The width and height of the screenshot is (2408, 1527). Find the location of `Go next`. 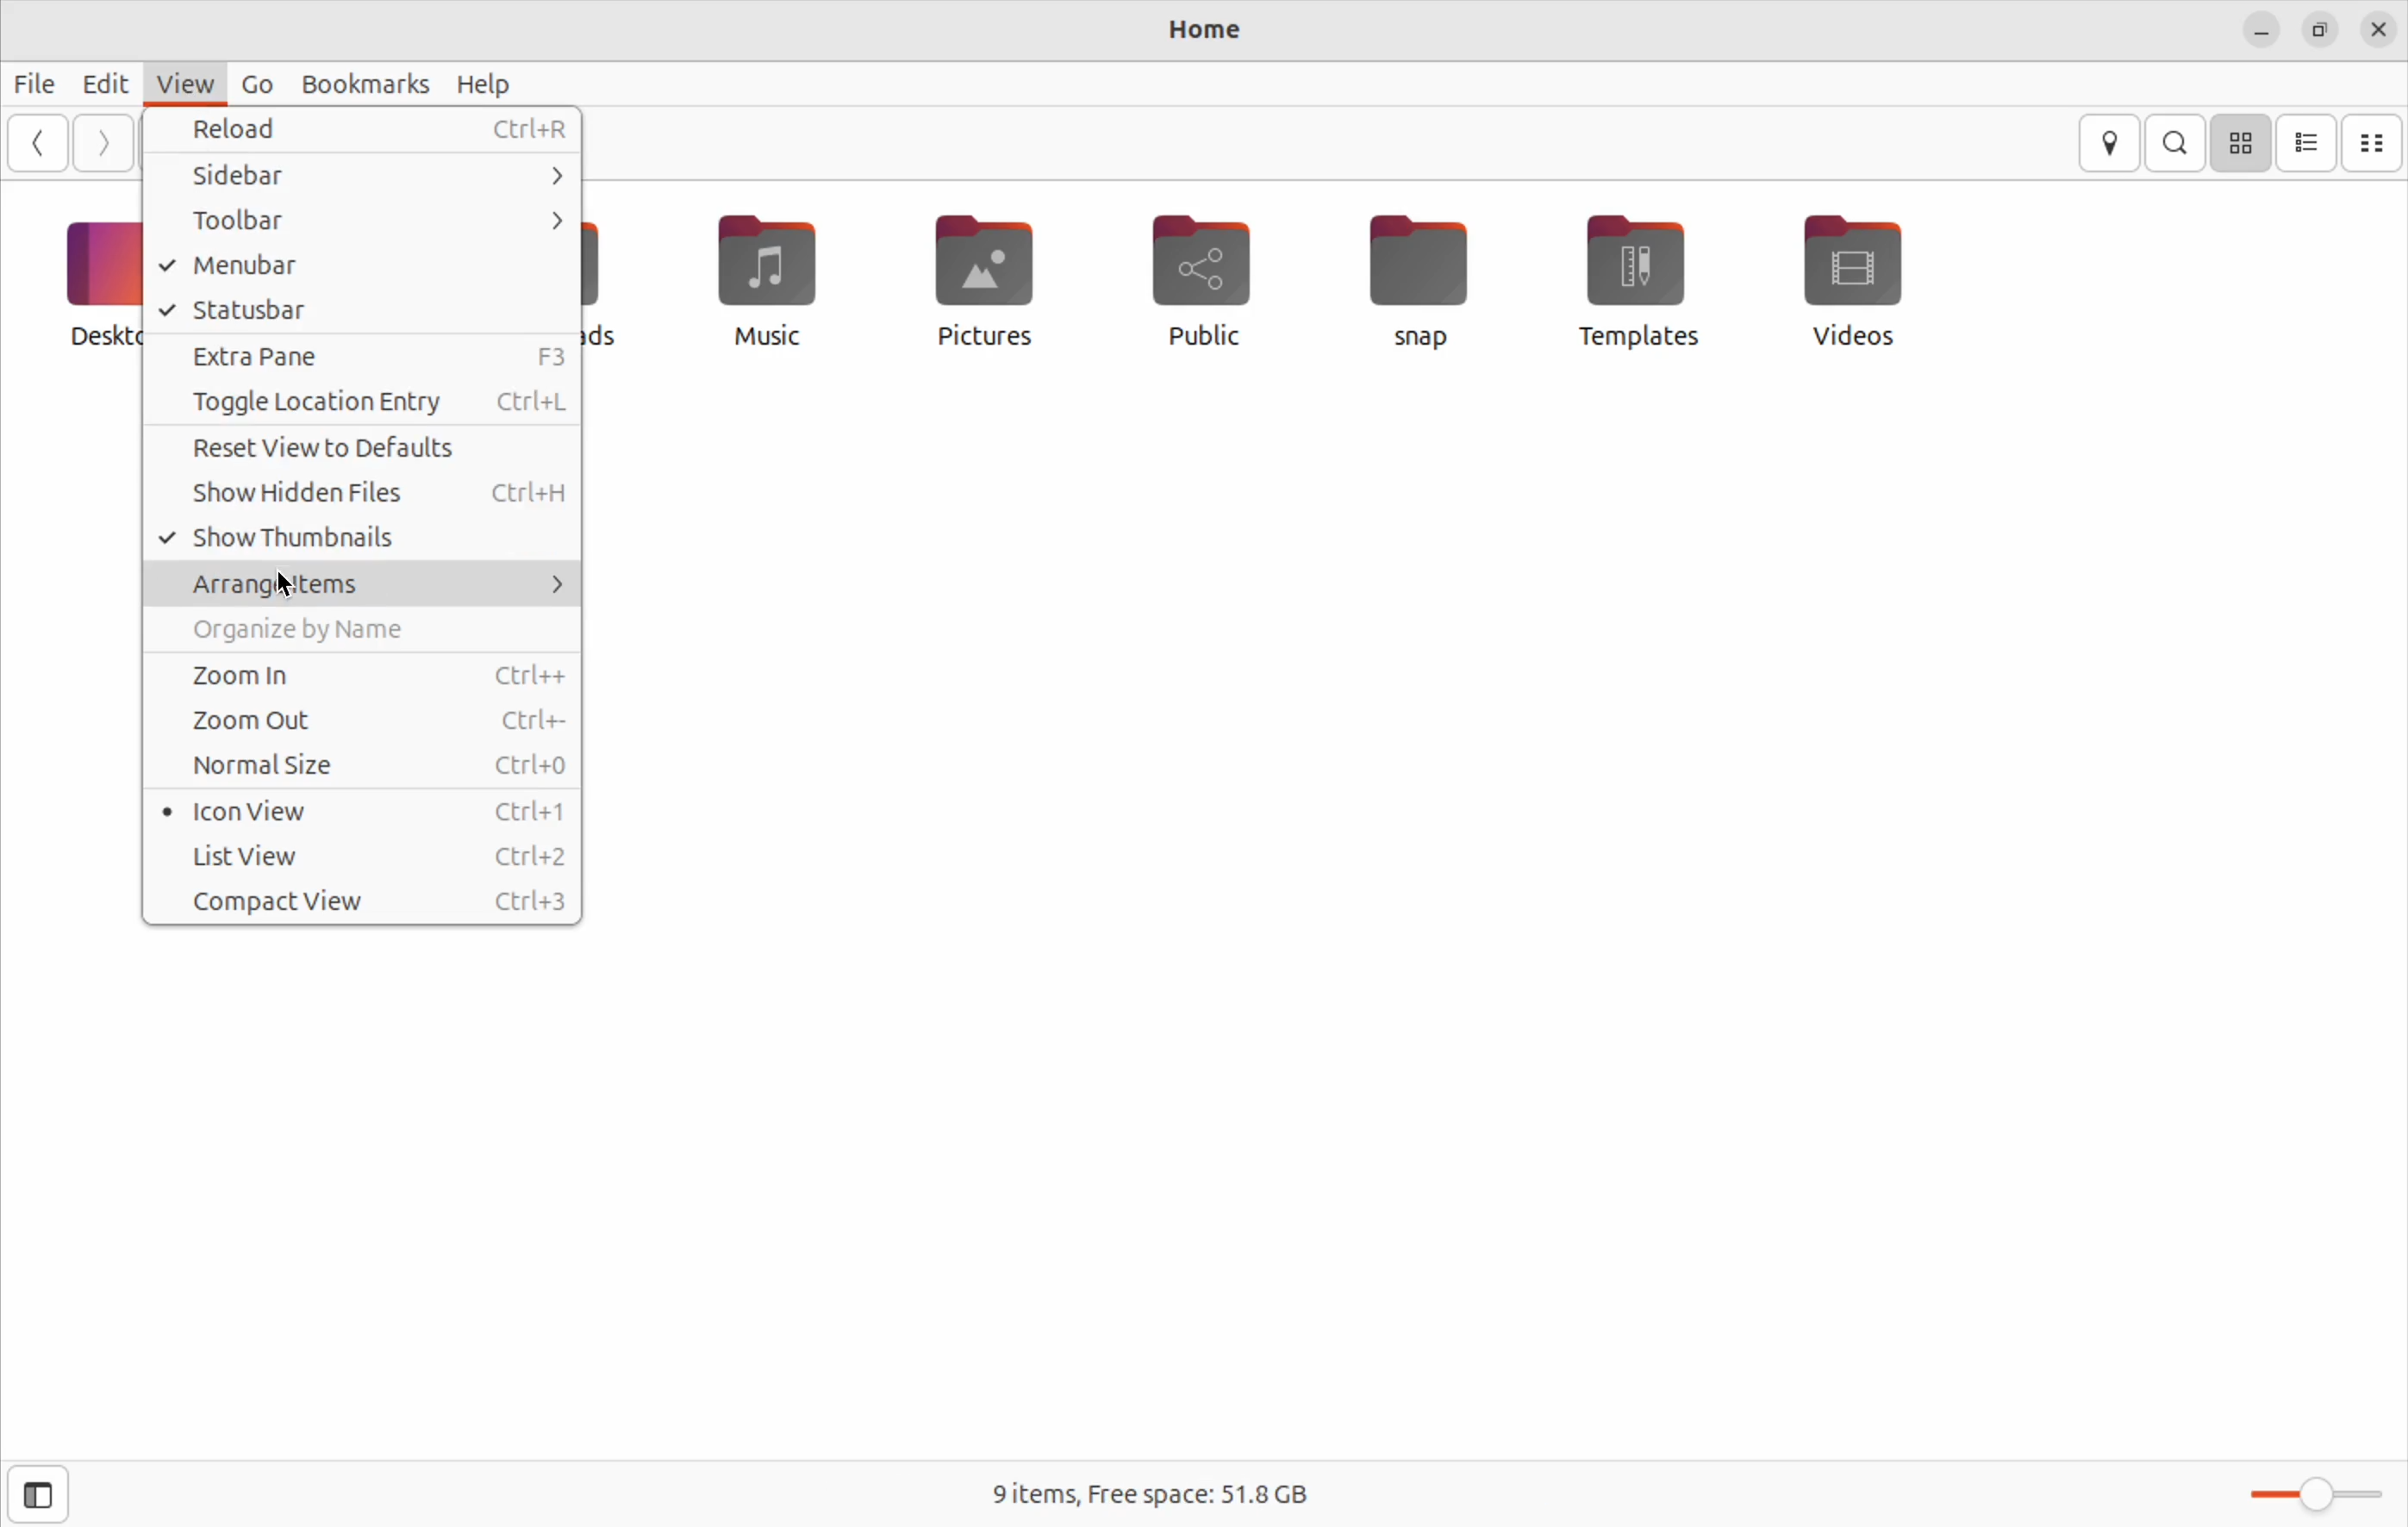

Go next is located at coordinates (104, 141).